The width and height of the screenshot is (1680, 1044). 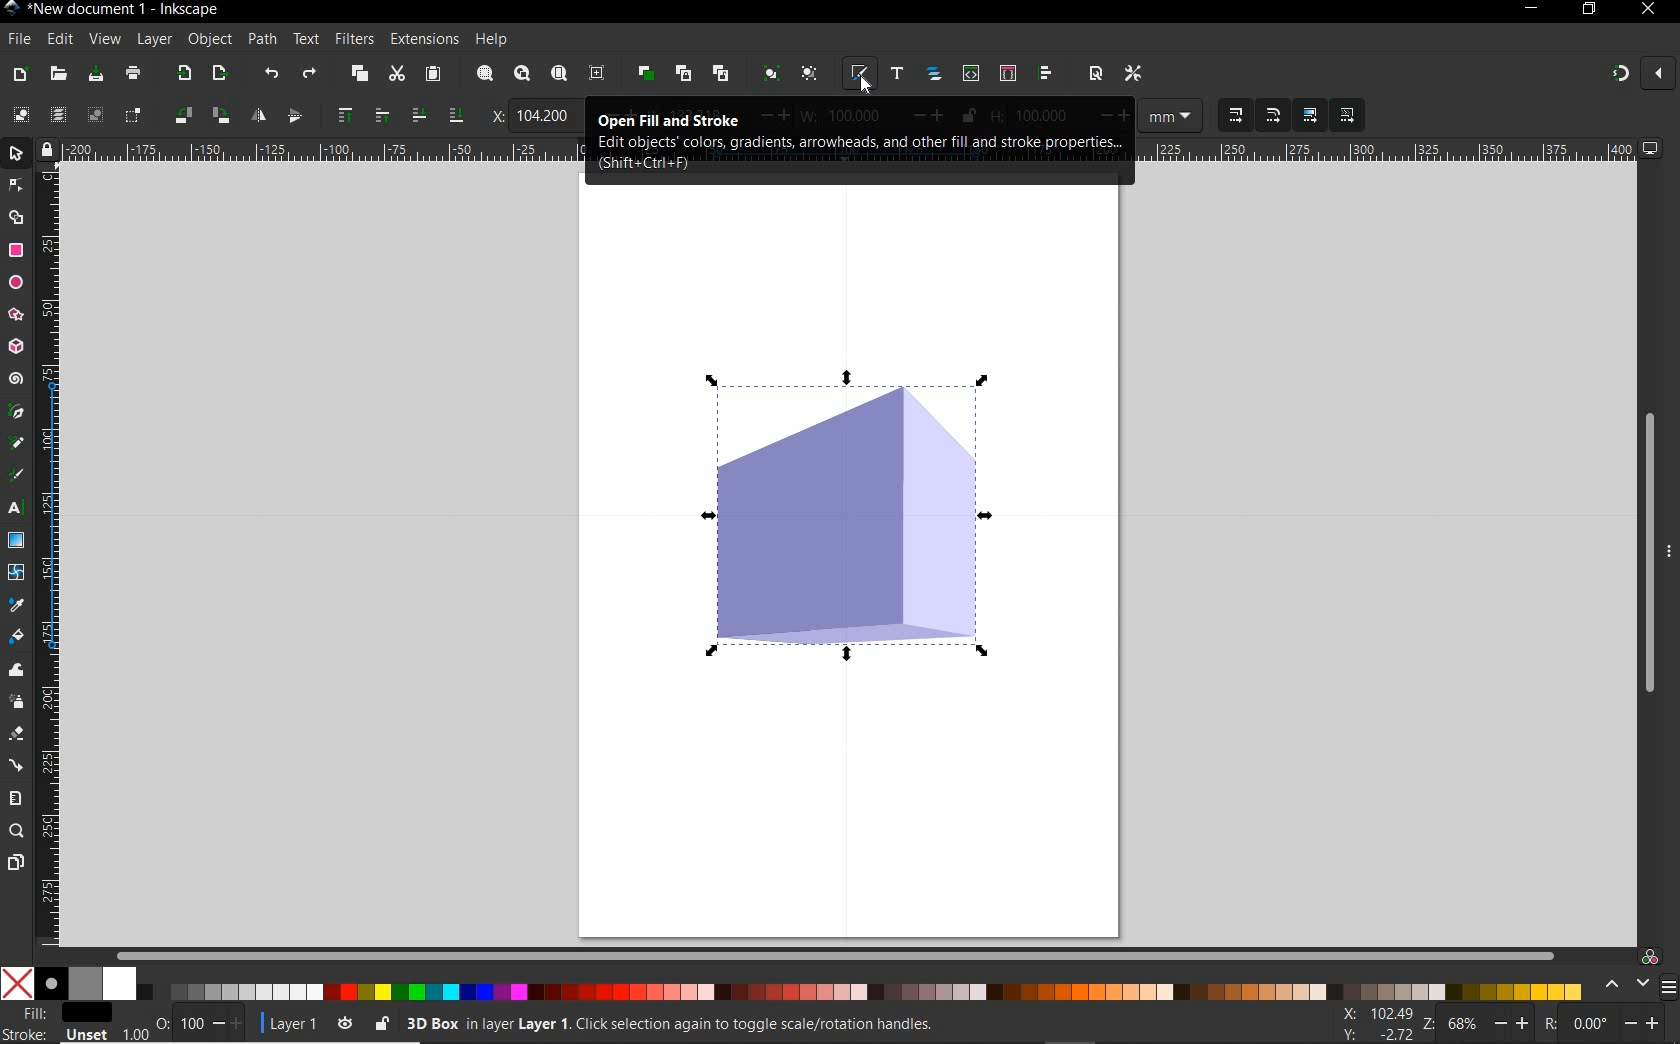 I want to click on ROTATION, so click(x=1548, y=1023).